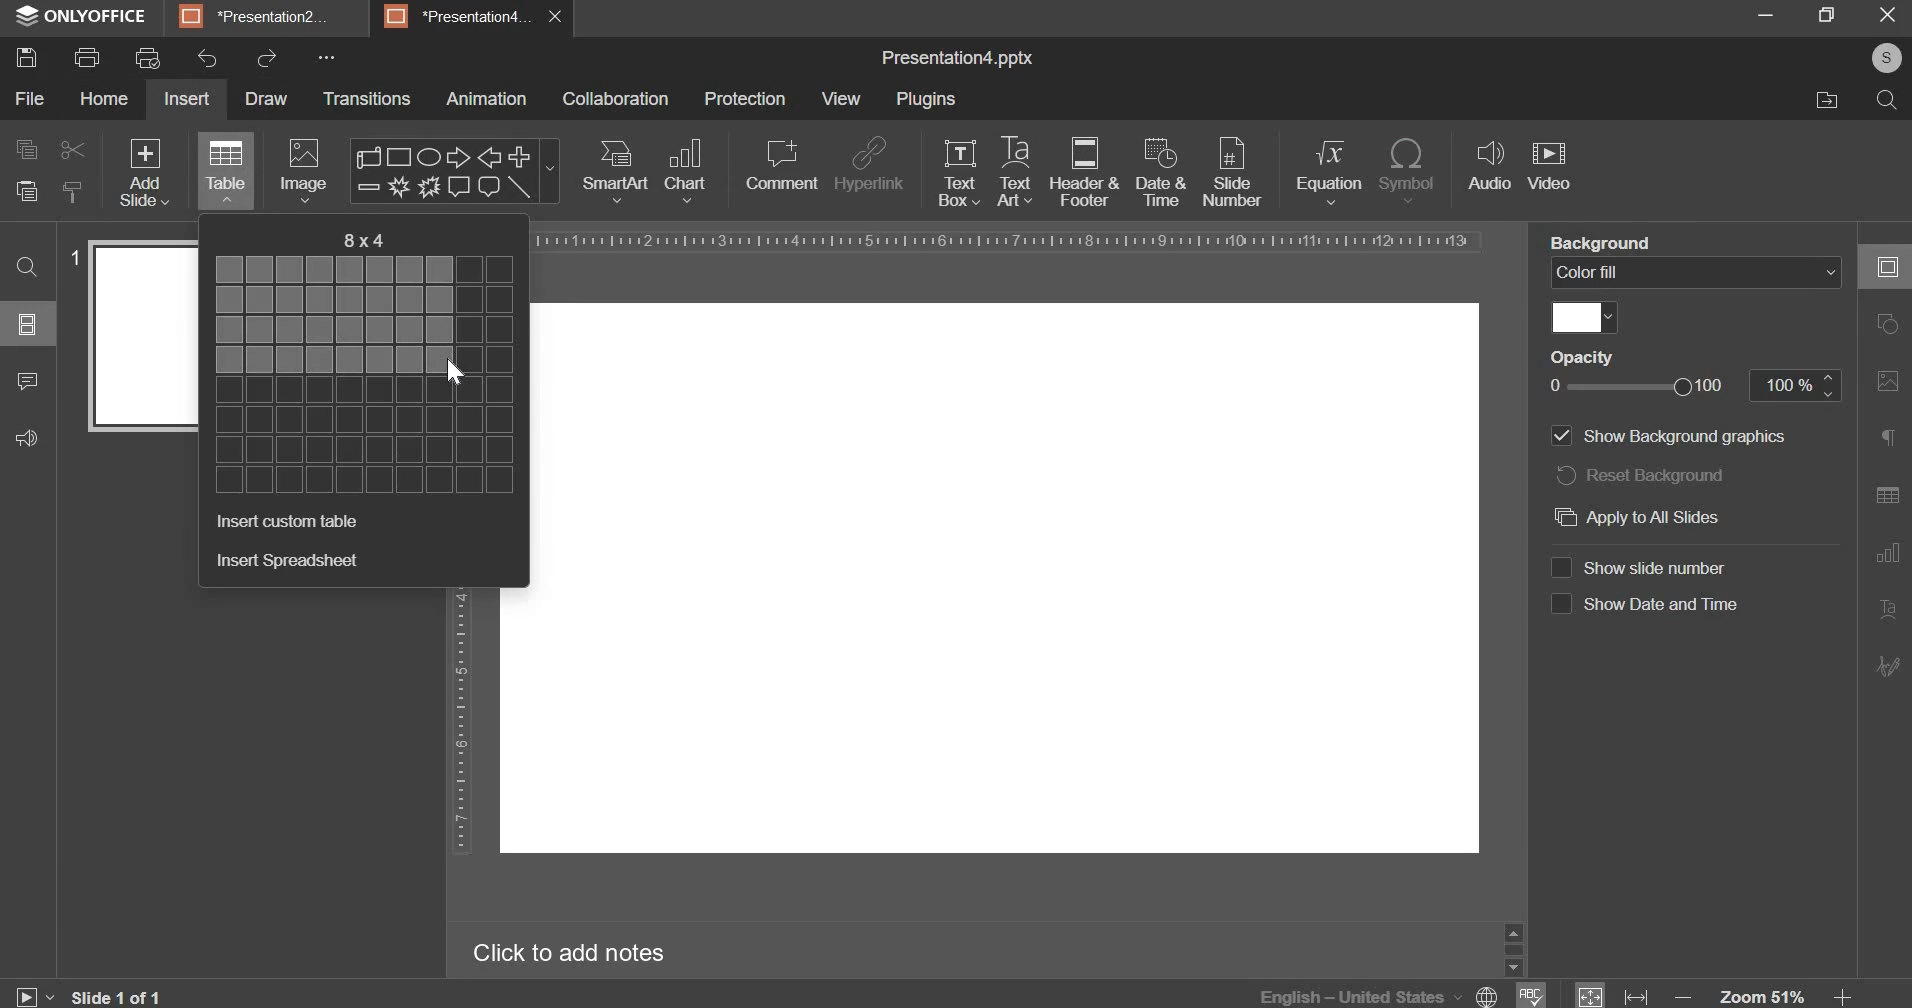 This screenshot has height=1008, width=1912. What do you see at coordinates (460, 723) in the screenshot?
I see `ruler` at bounding box center [460, 723].